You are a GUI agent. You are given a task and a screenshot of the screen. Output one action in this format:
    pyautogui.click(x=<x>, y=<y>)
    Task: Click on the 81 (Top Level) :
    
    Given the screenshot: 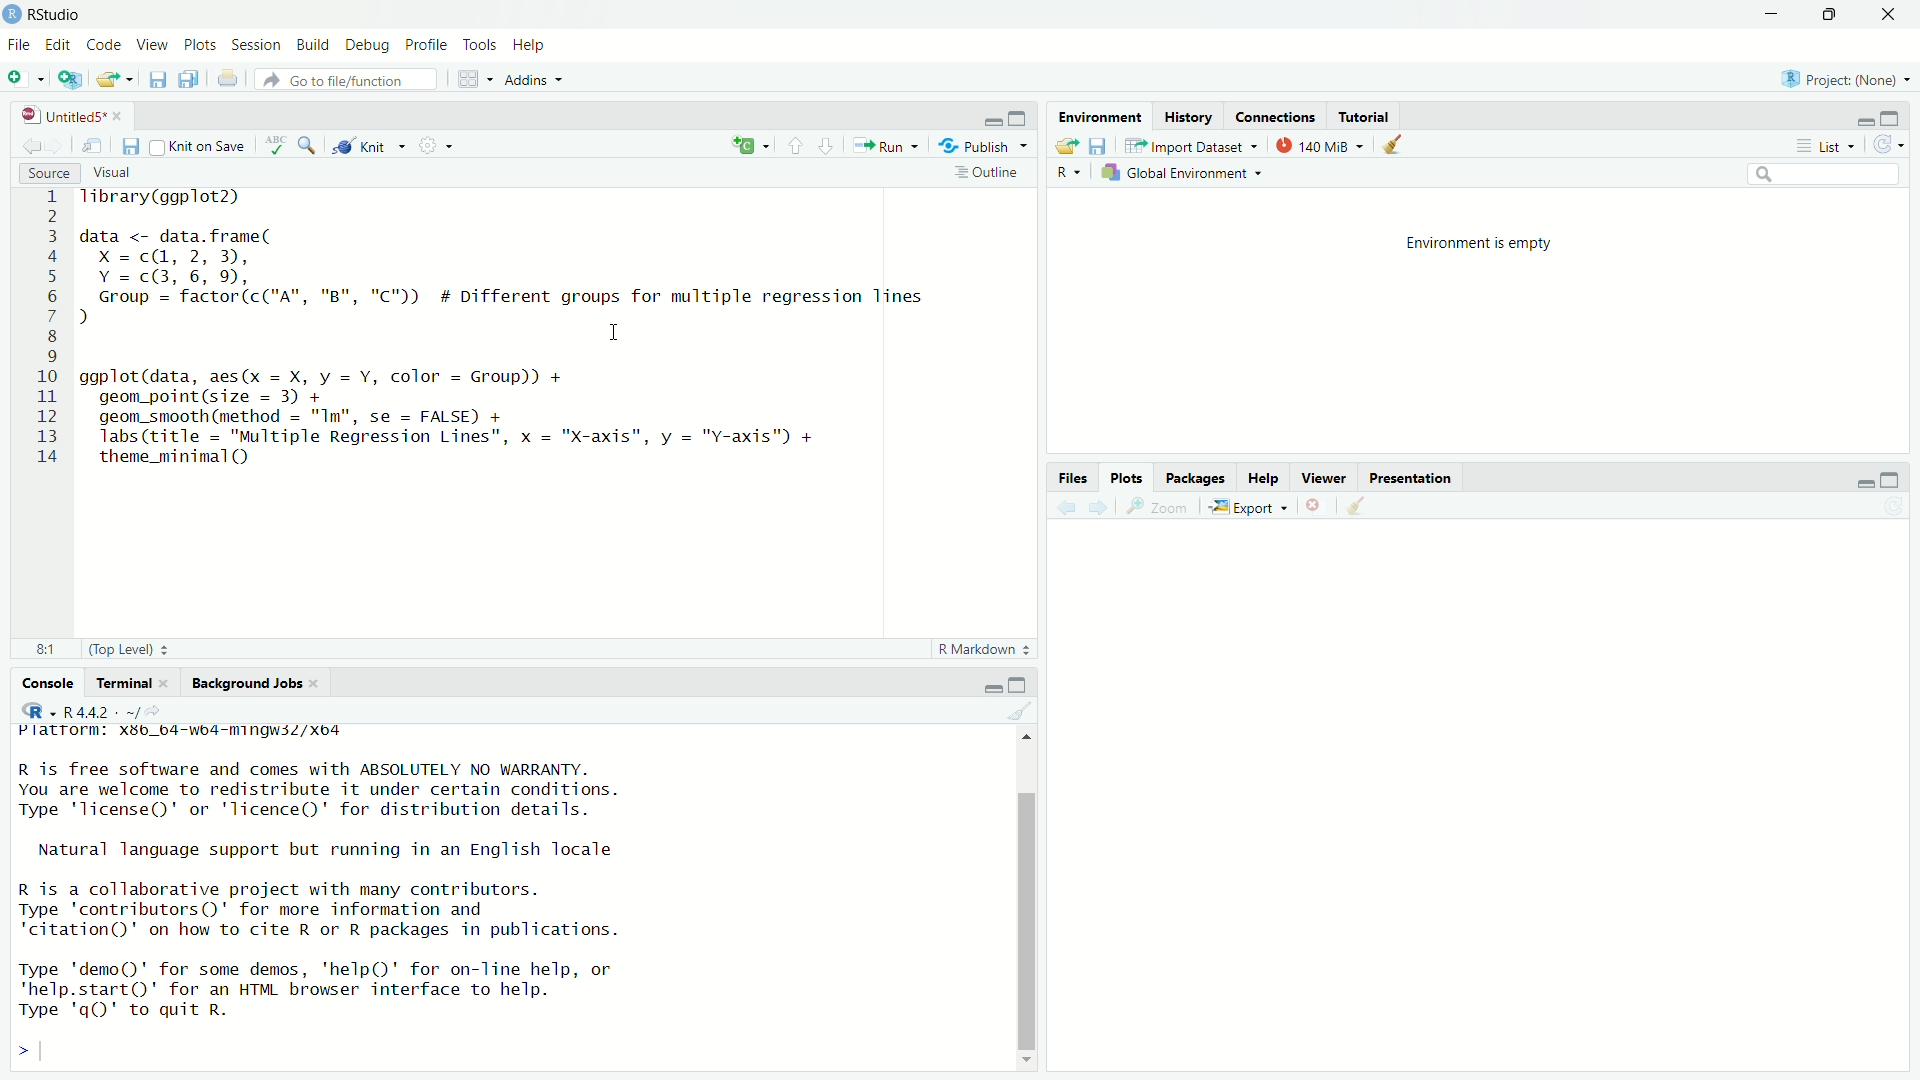 What is the action you would take?
    pyautogui.click(x=94, y=647)
    